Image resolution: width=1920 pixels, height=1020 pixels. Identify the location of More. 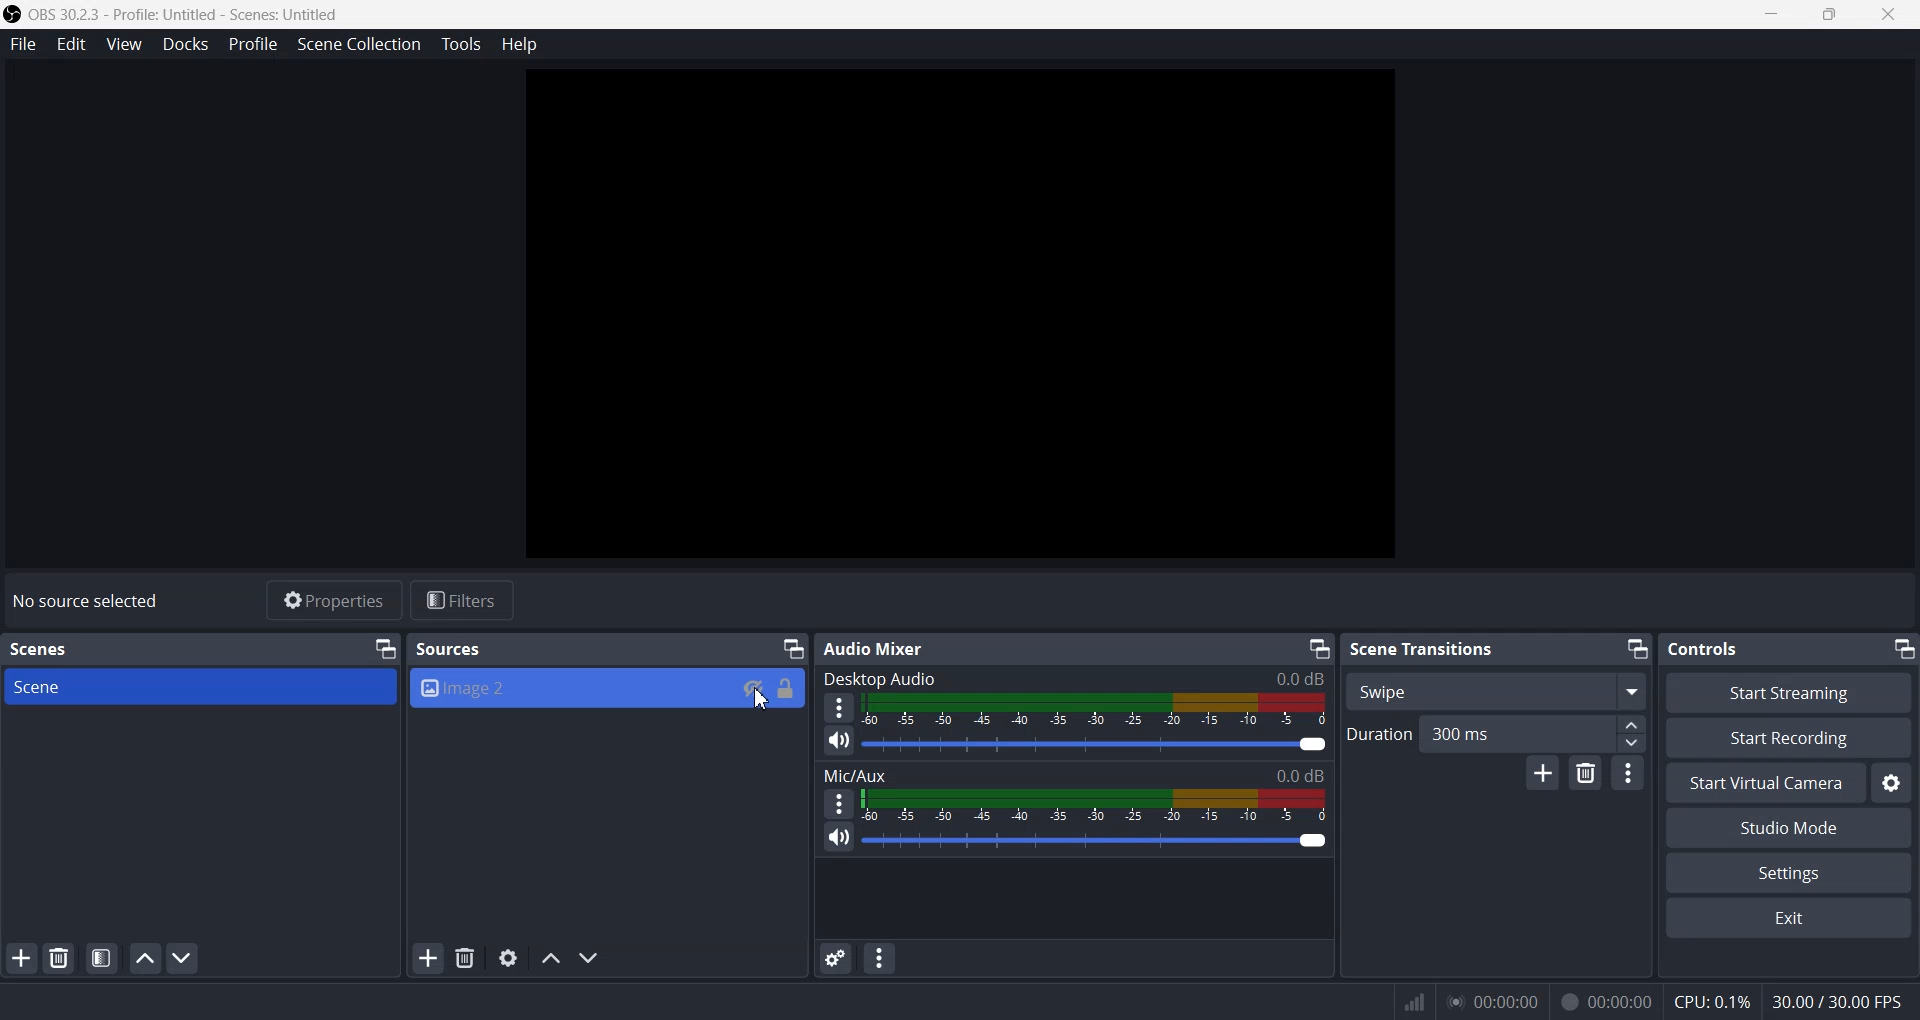
(837, 702).